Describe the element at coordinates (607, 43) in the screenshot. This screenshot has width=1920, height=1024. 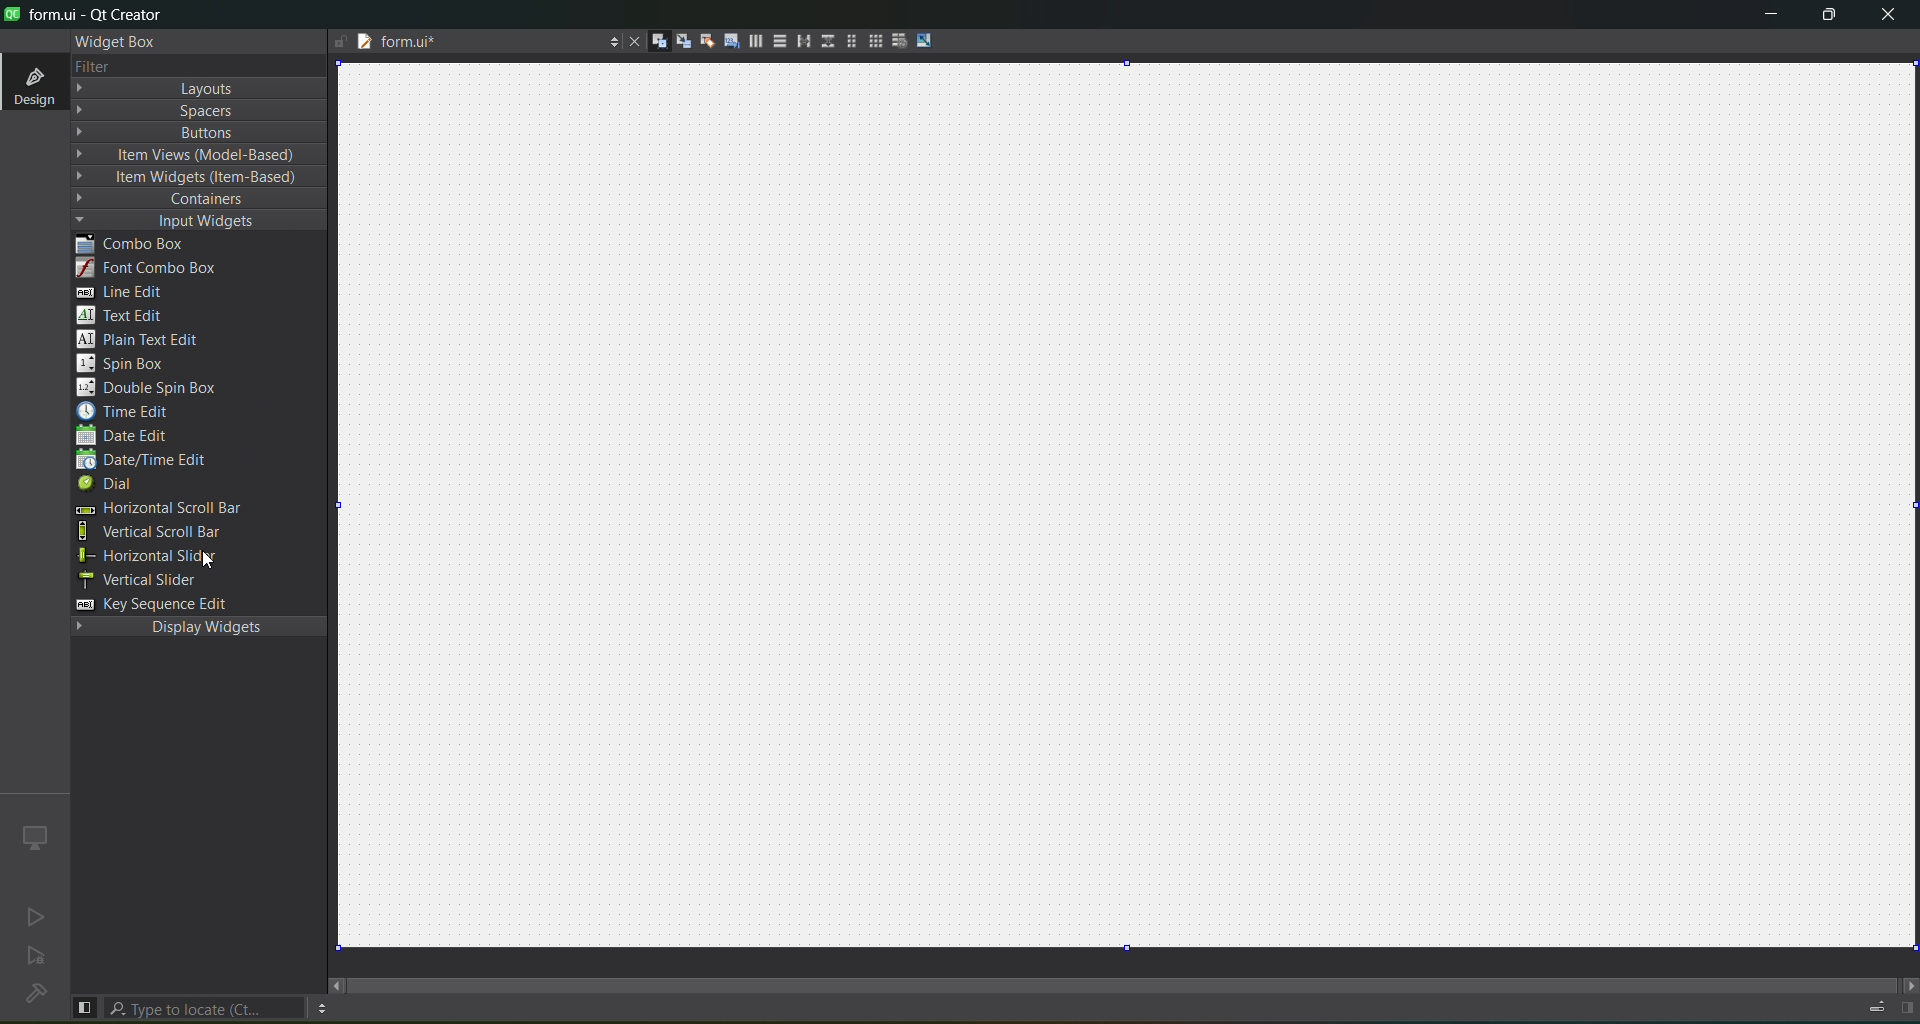
I see `options` at that location.